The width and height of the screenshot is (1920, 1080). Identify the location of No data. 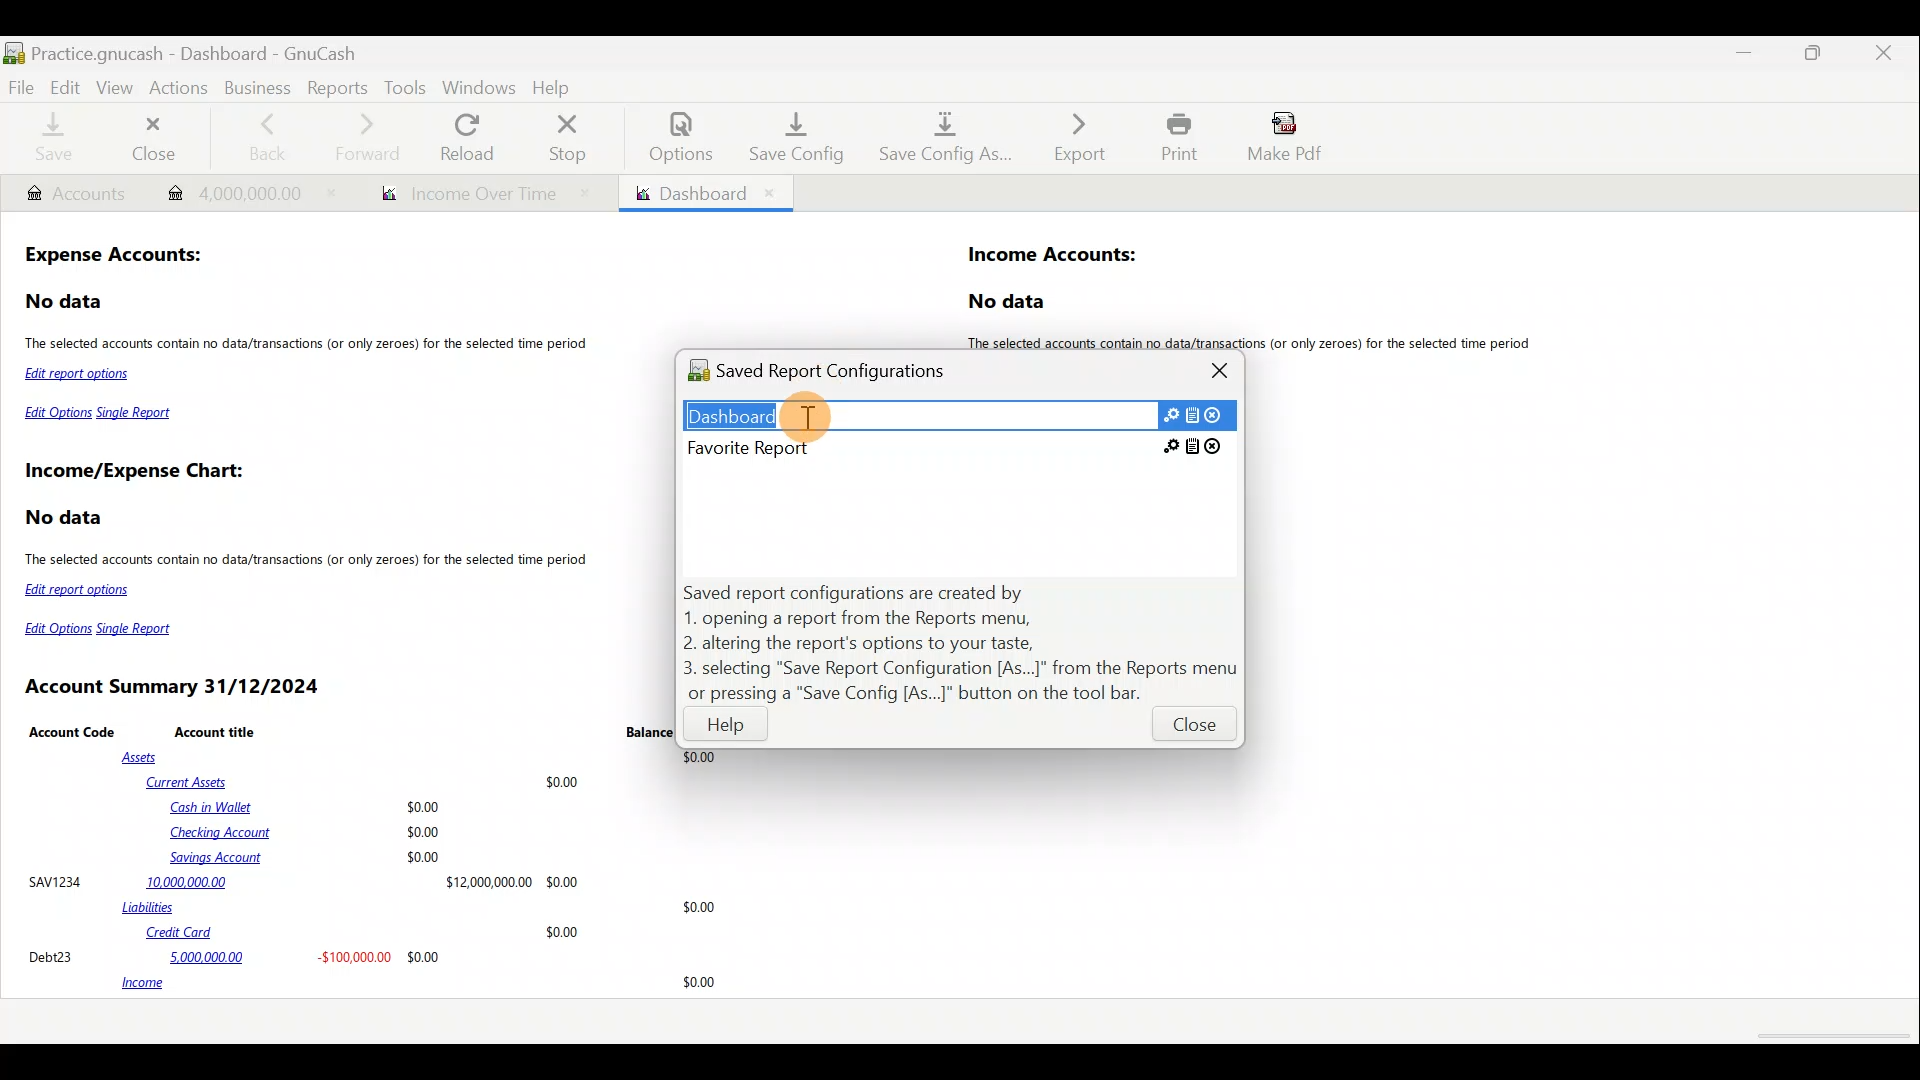
(1010, 302).